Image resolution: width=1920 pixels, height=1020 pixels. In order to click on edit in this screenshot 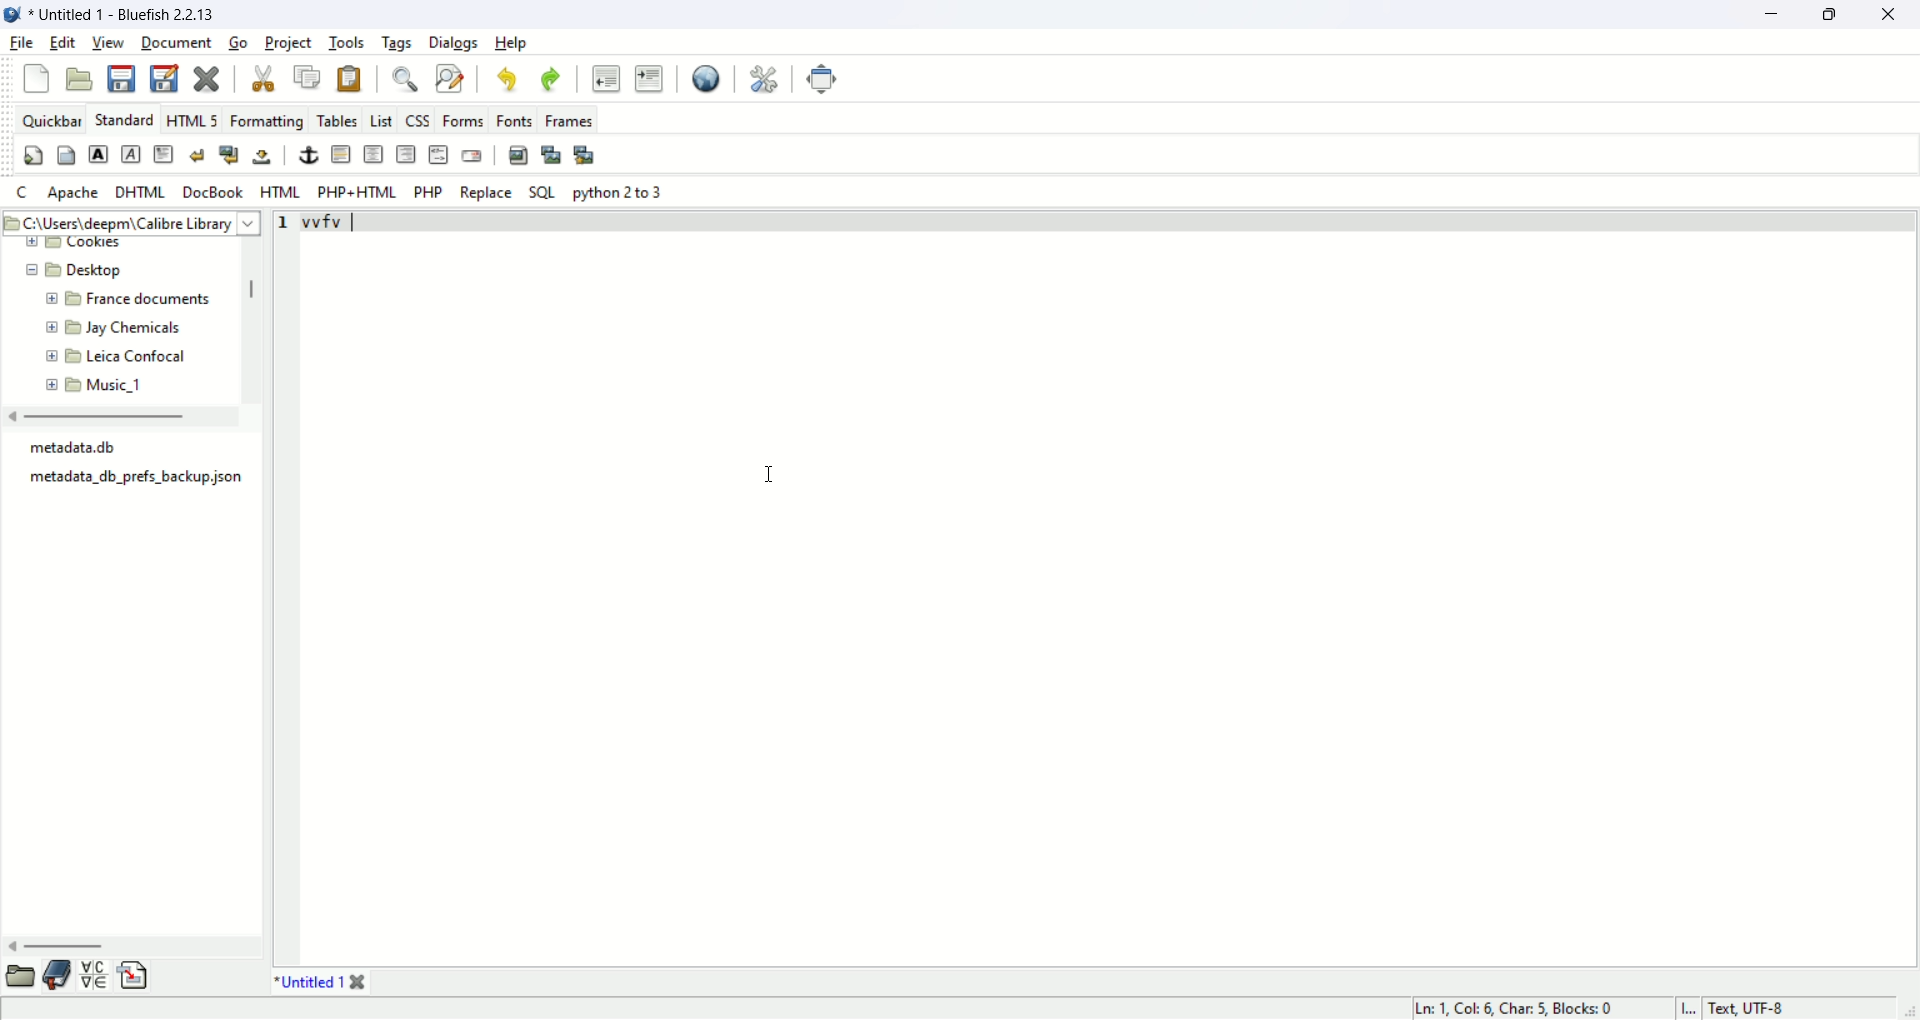, I will do `click(67, 43)`.